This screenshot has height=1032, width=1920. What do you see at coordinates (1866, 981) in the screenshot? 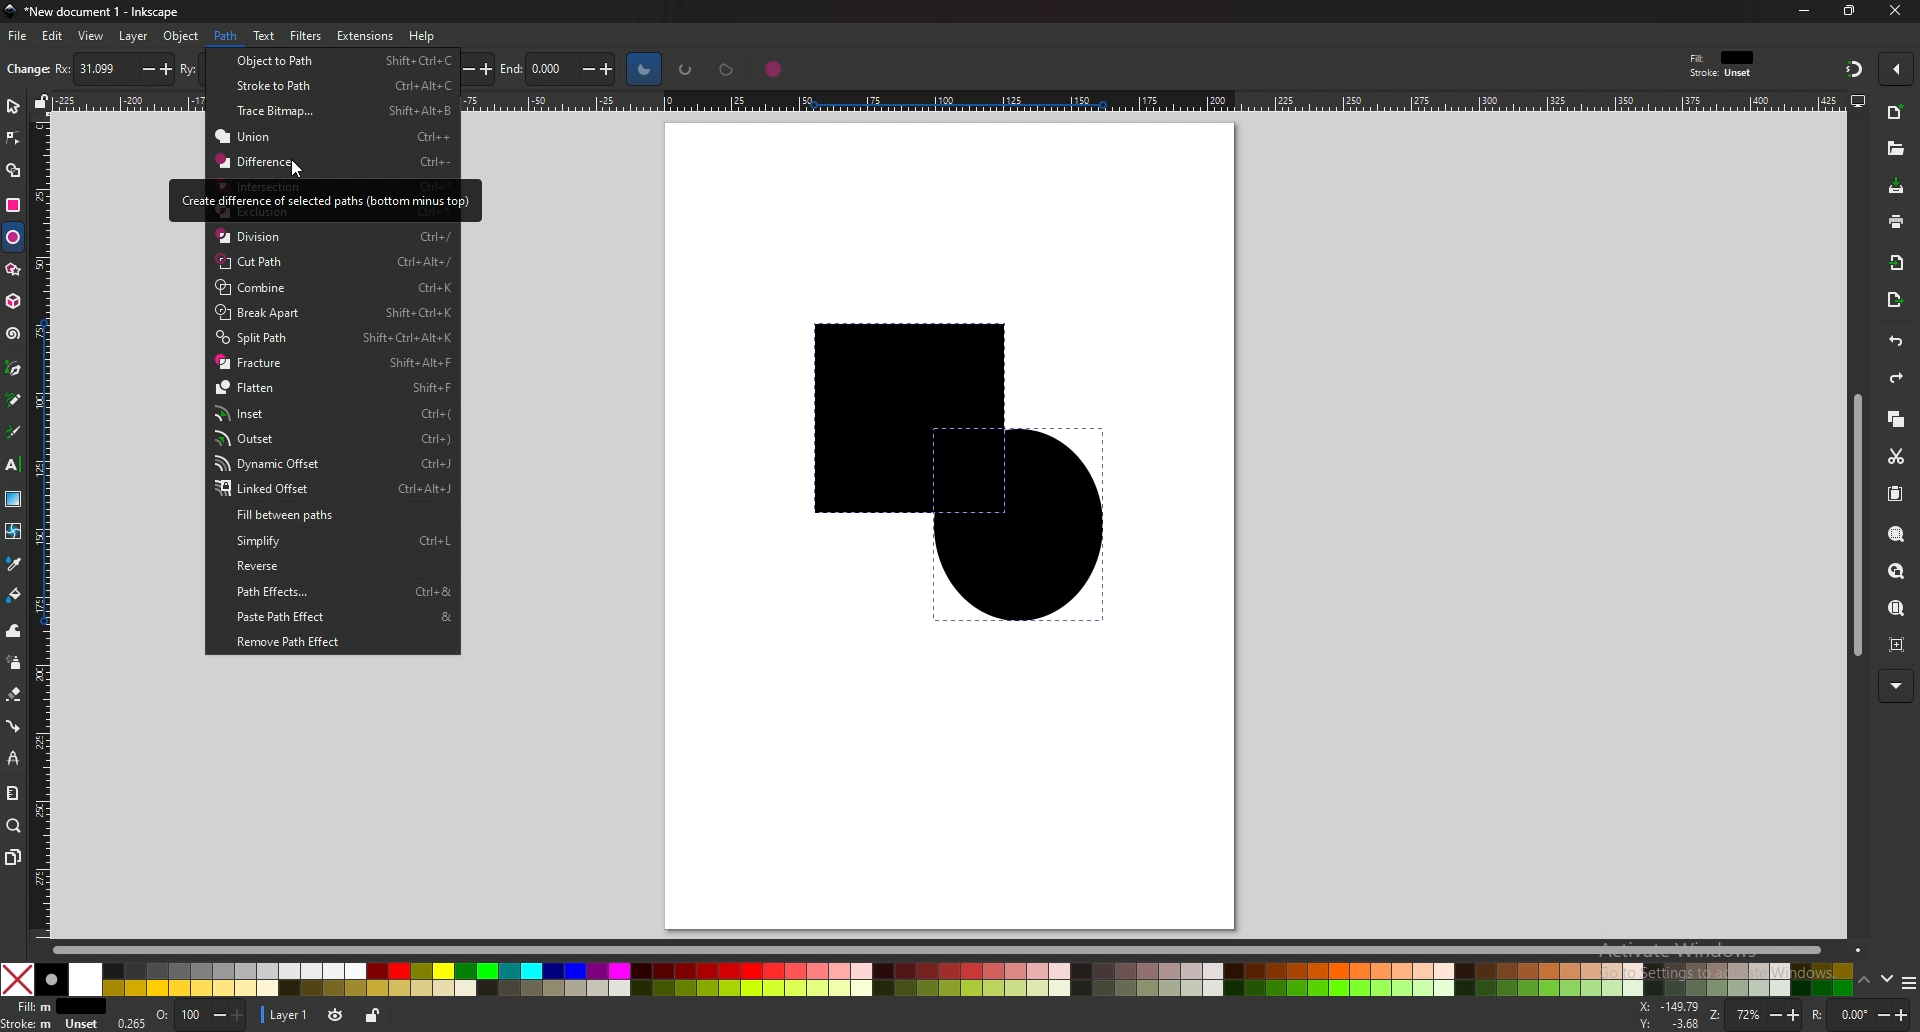
I see `up` at bounding box center [1866, 981].